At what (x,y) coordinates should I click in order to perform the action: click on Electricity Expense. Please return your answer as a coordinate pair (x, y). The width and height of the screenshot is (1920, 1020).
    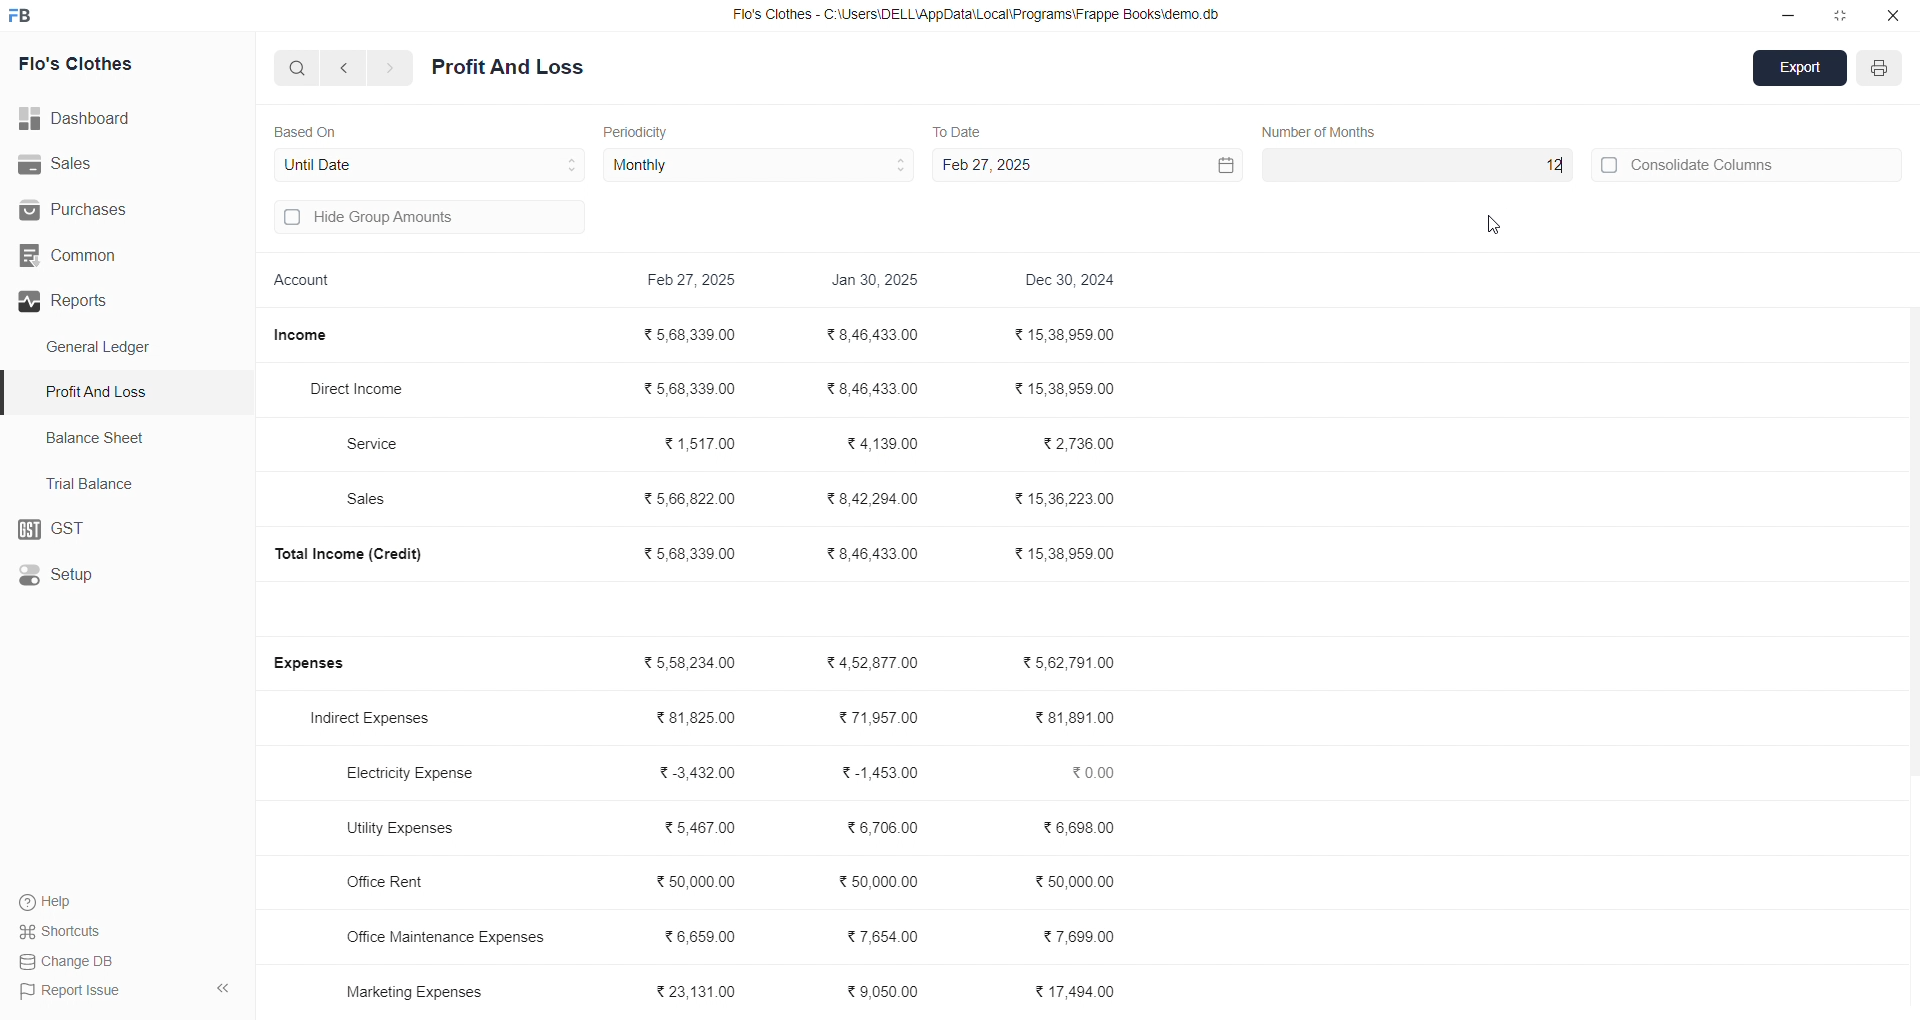
    Looking at the image, I should click on (416, 775).